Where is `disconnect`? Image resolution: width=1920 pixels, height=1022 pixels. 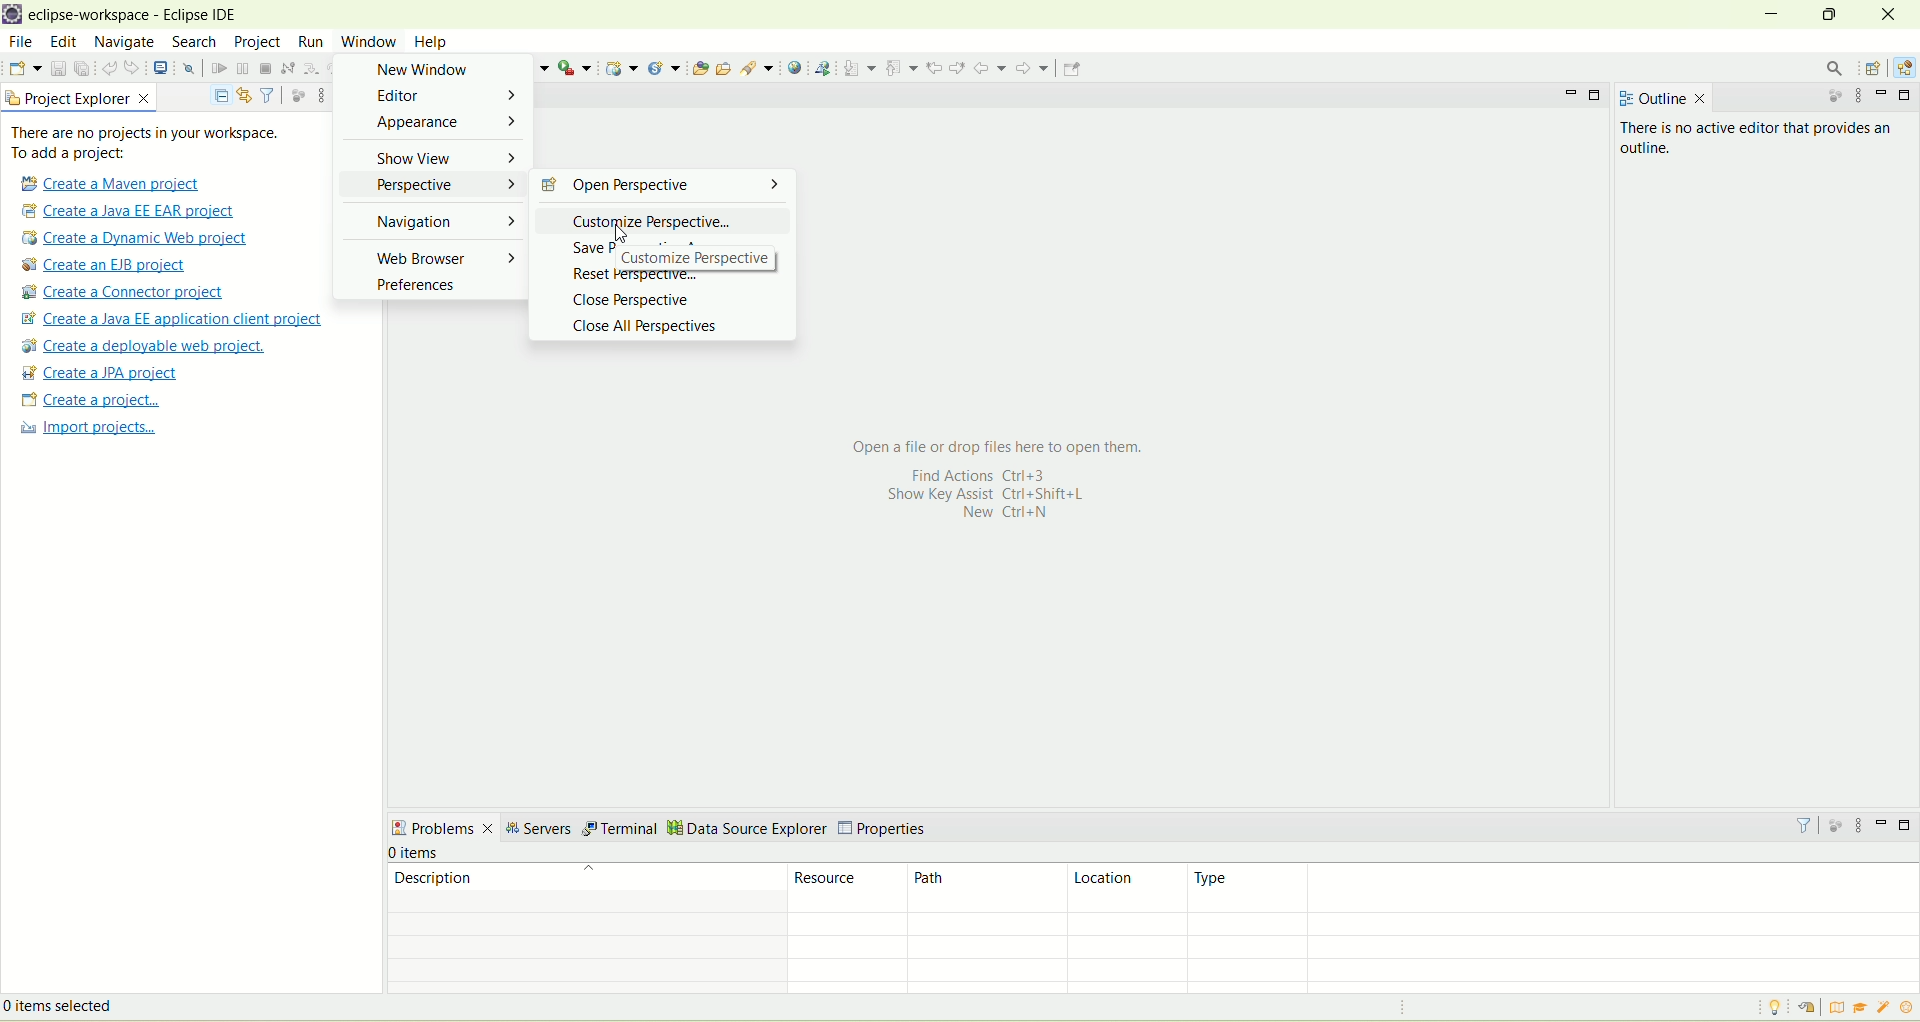
disconnect is located at coordinates (287, 68).